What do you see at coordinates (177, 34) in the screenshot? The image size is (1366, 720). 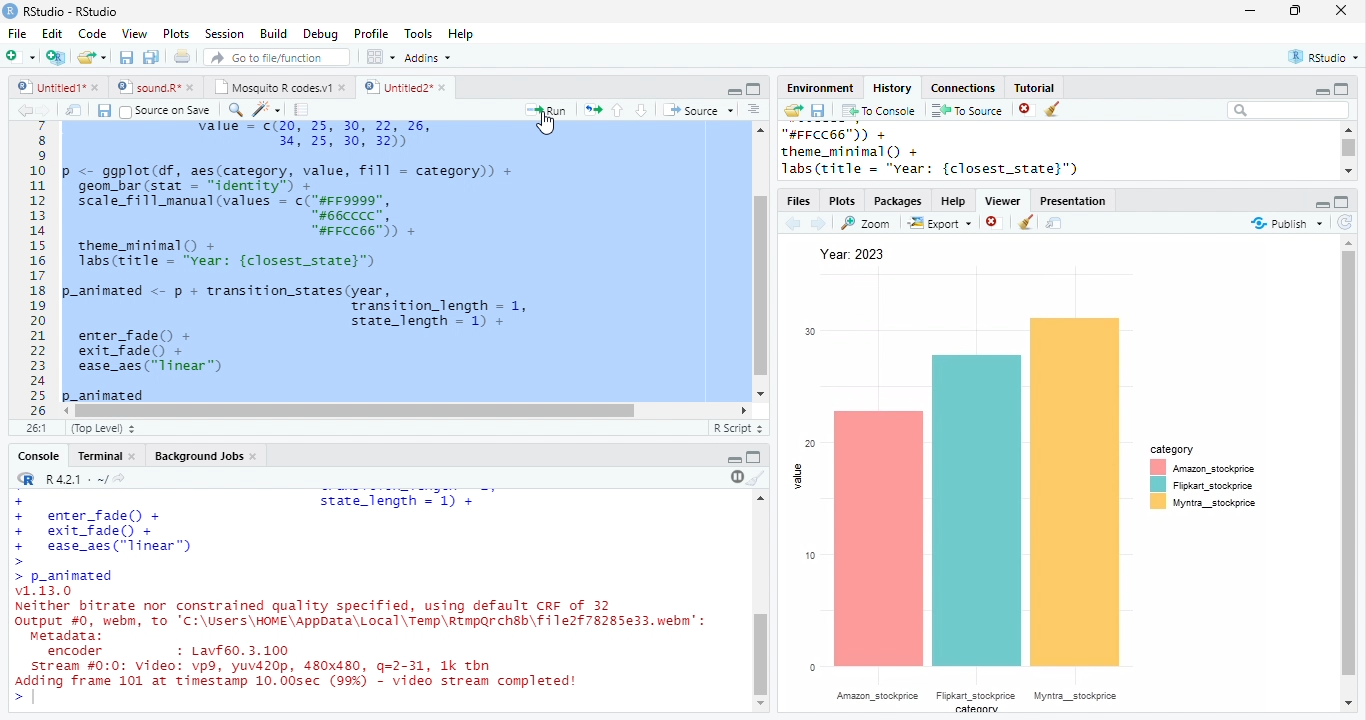 I see `Plots` at bounding box center [177, 34].